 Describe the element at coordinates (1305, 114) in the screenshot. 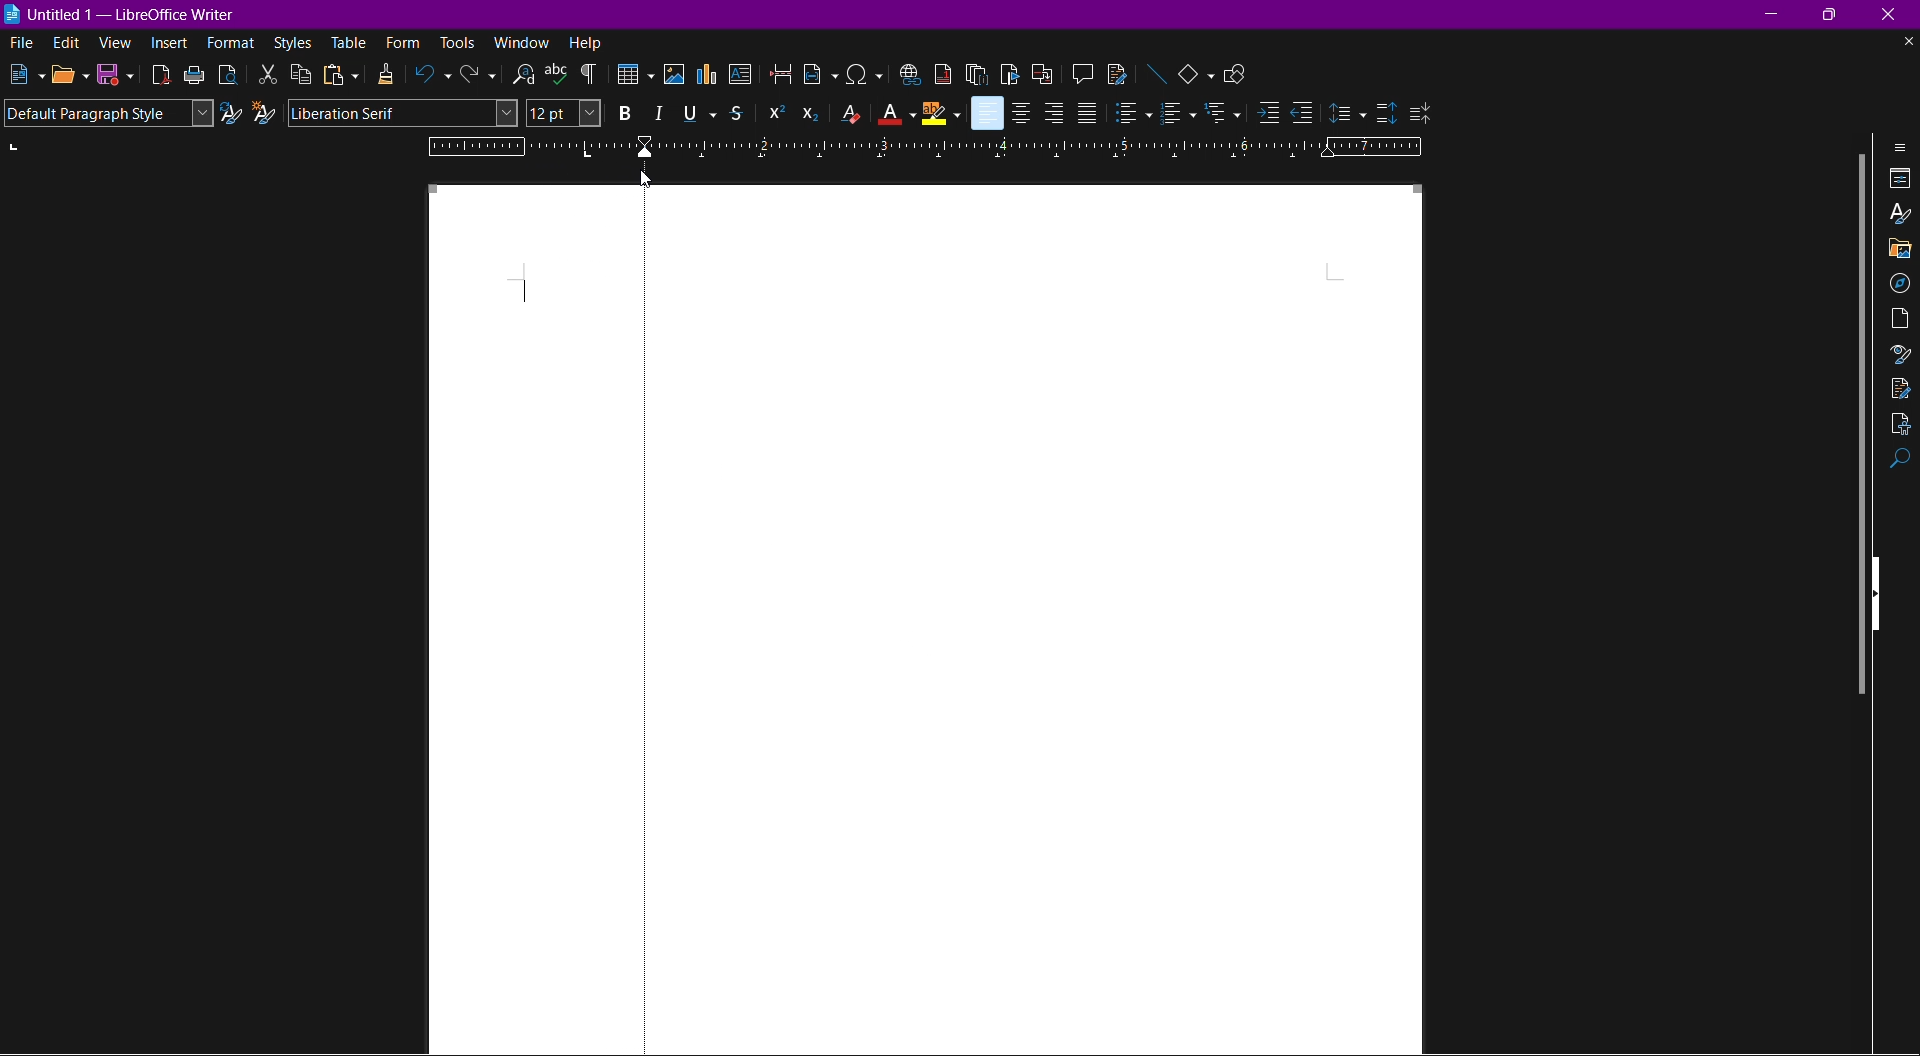

I see `Decrease indent` at that location.